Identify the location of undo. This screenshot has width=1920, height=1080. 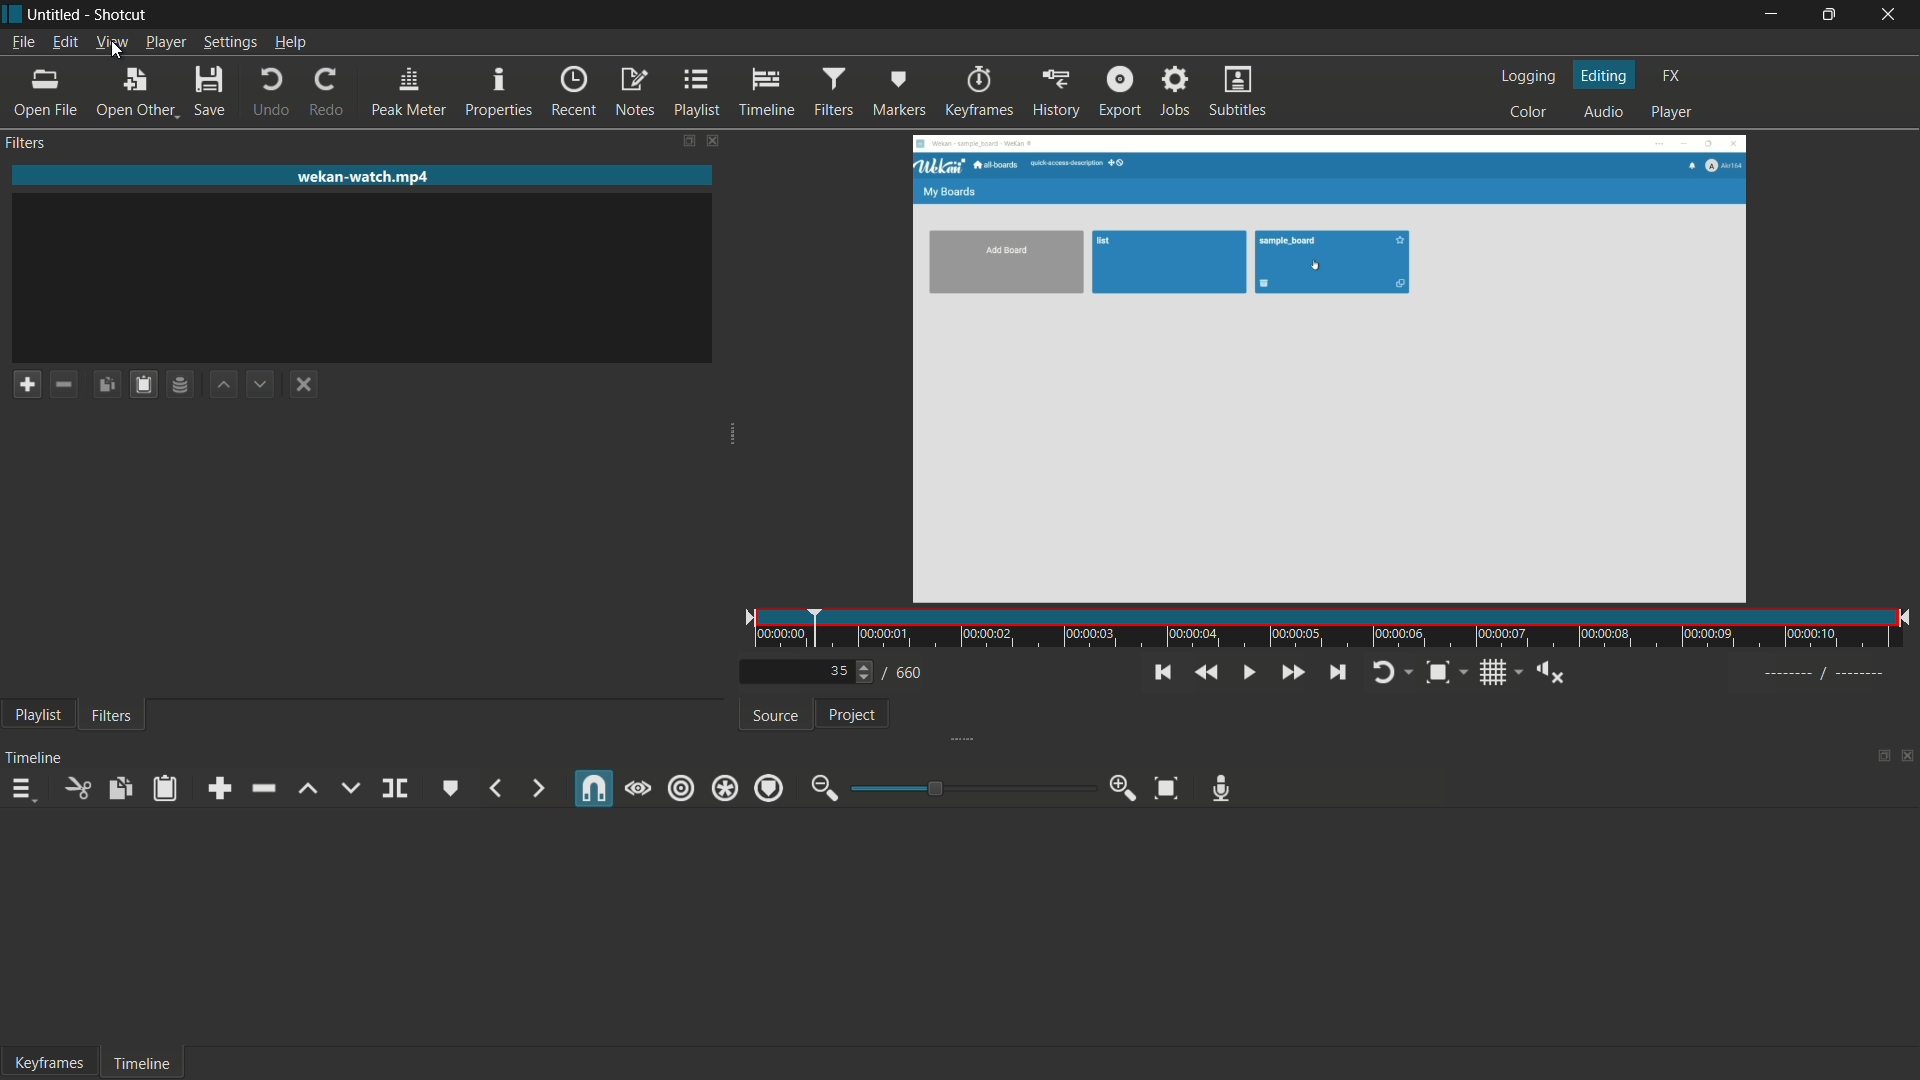
(271, 93).